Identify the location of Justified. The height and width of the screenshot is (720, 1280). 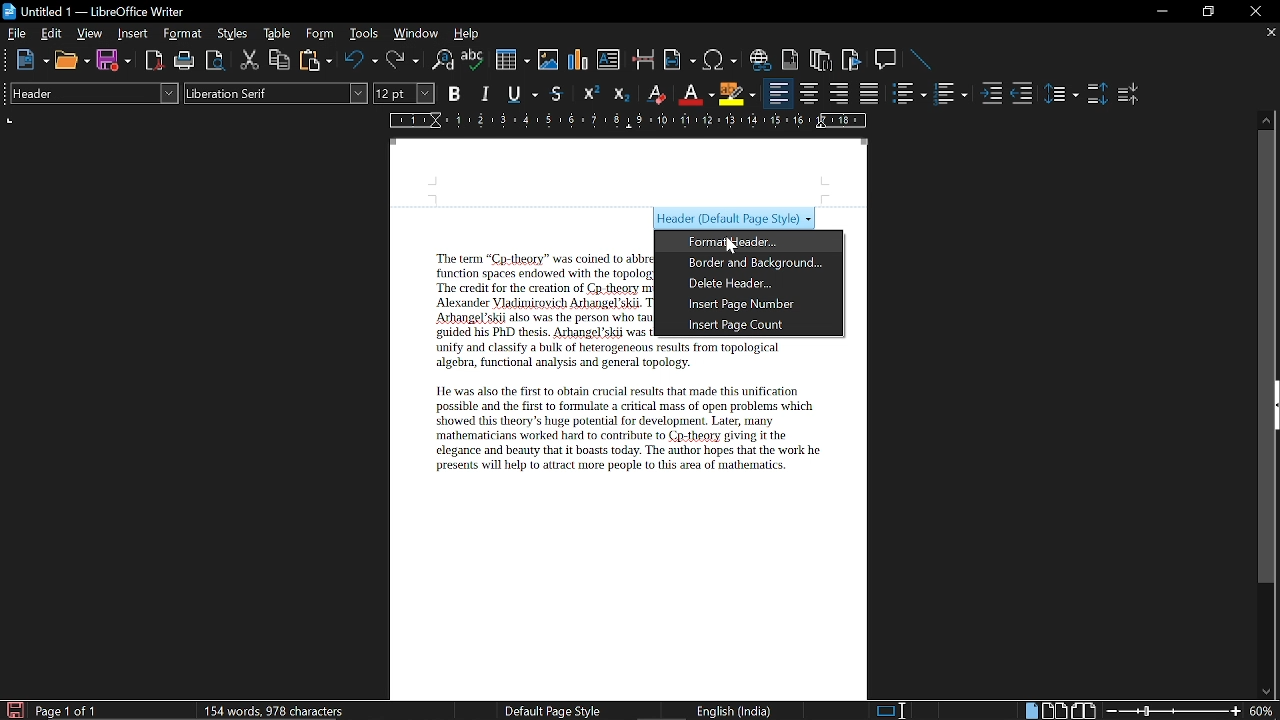
(870, 94).